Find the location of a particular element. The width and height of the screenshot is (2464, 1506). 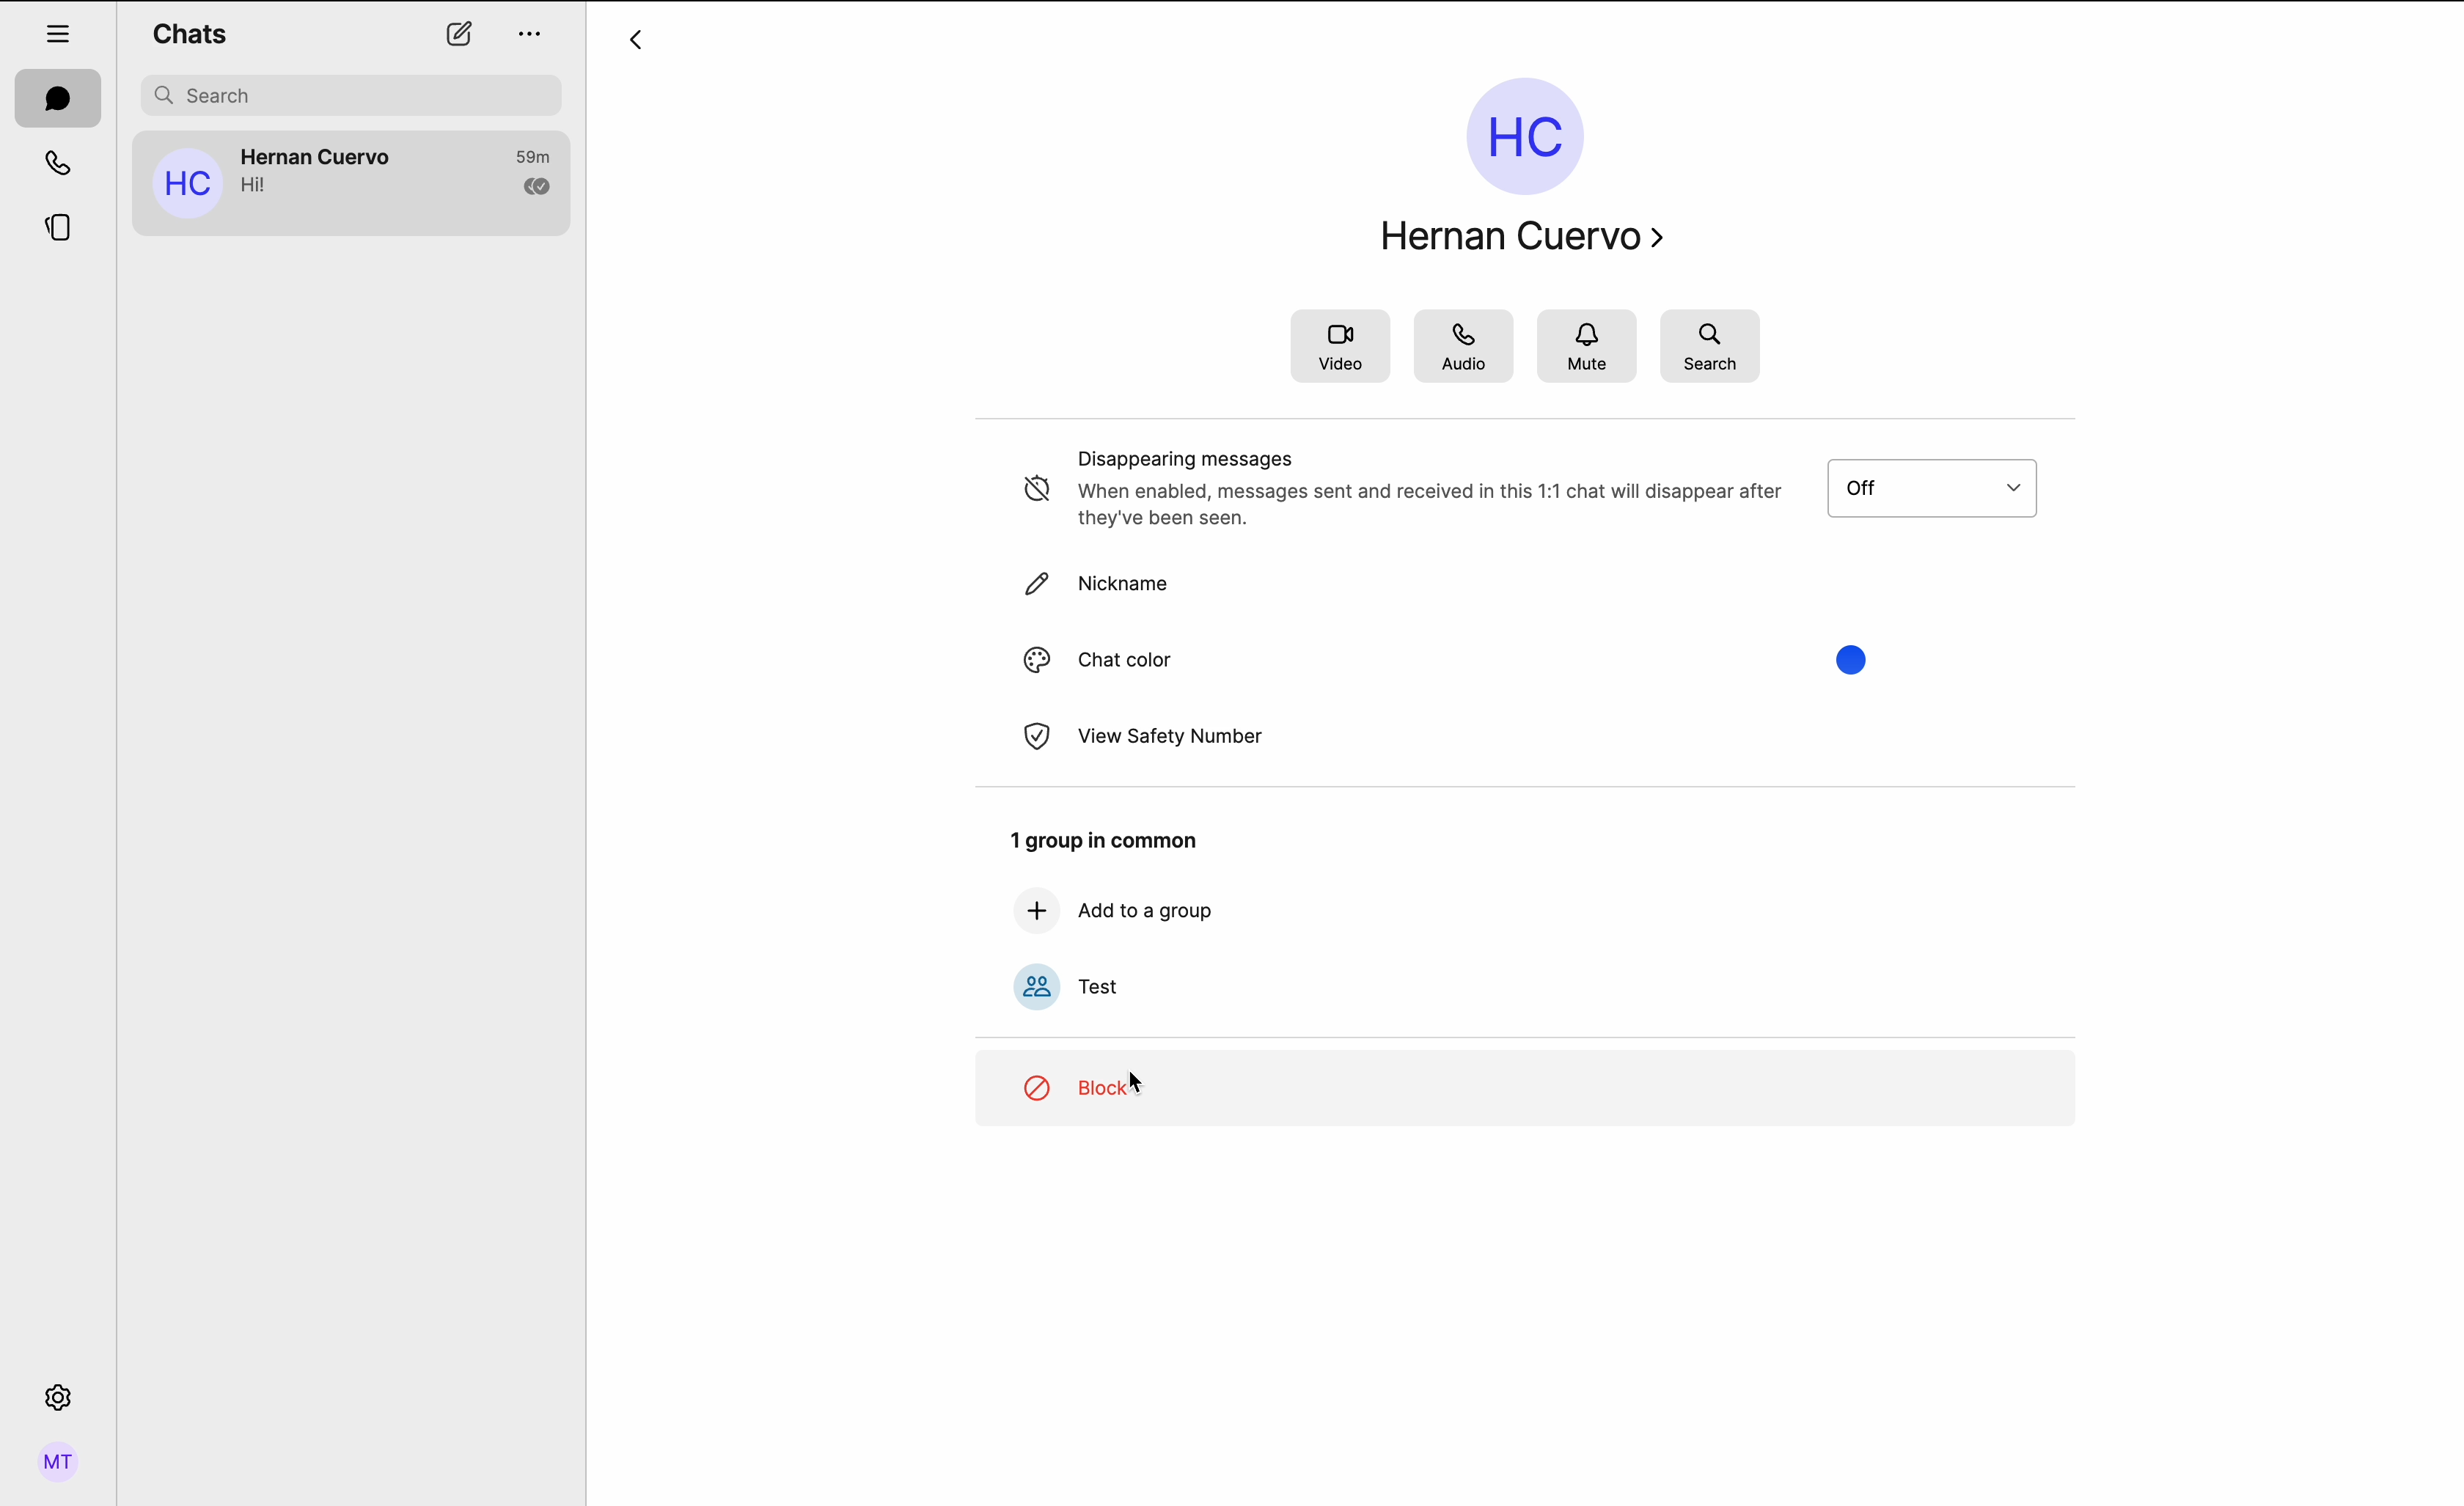

Hernan Cuervo's chat is located at coordinates (349, 178).